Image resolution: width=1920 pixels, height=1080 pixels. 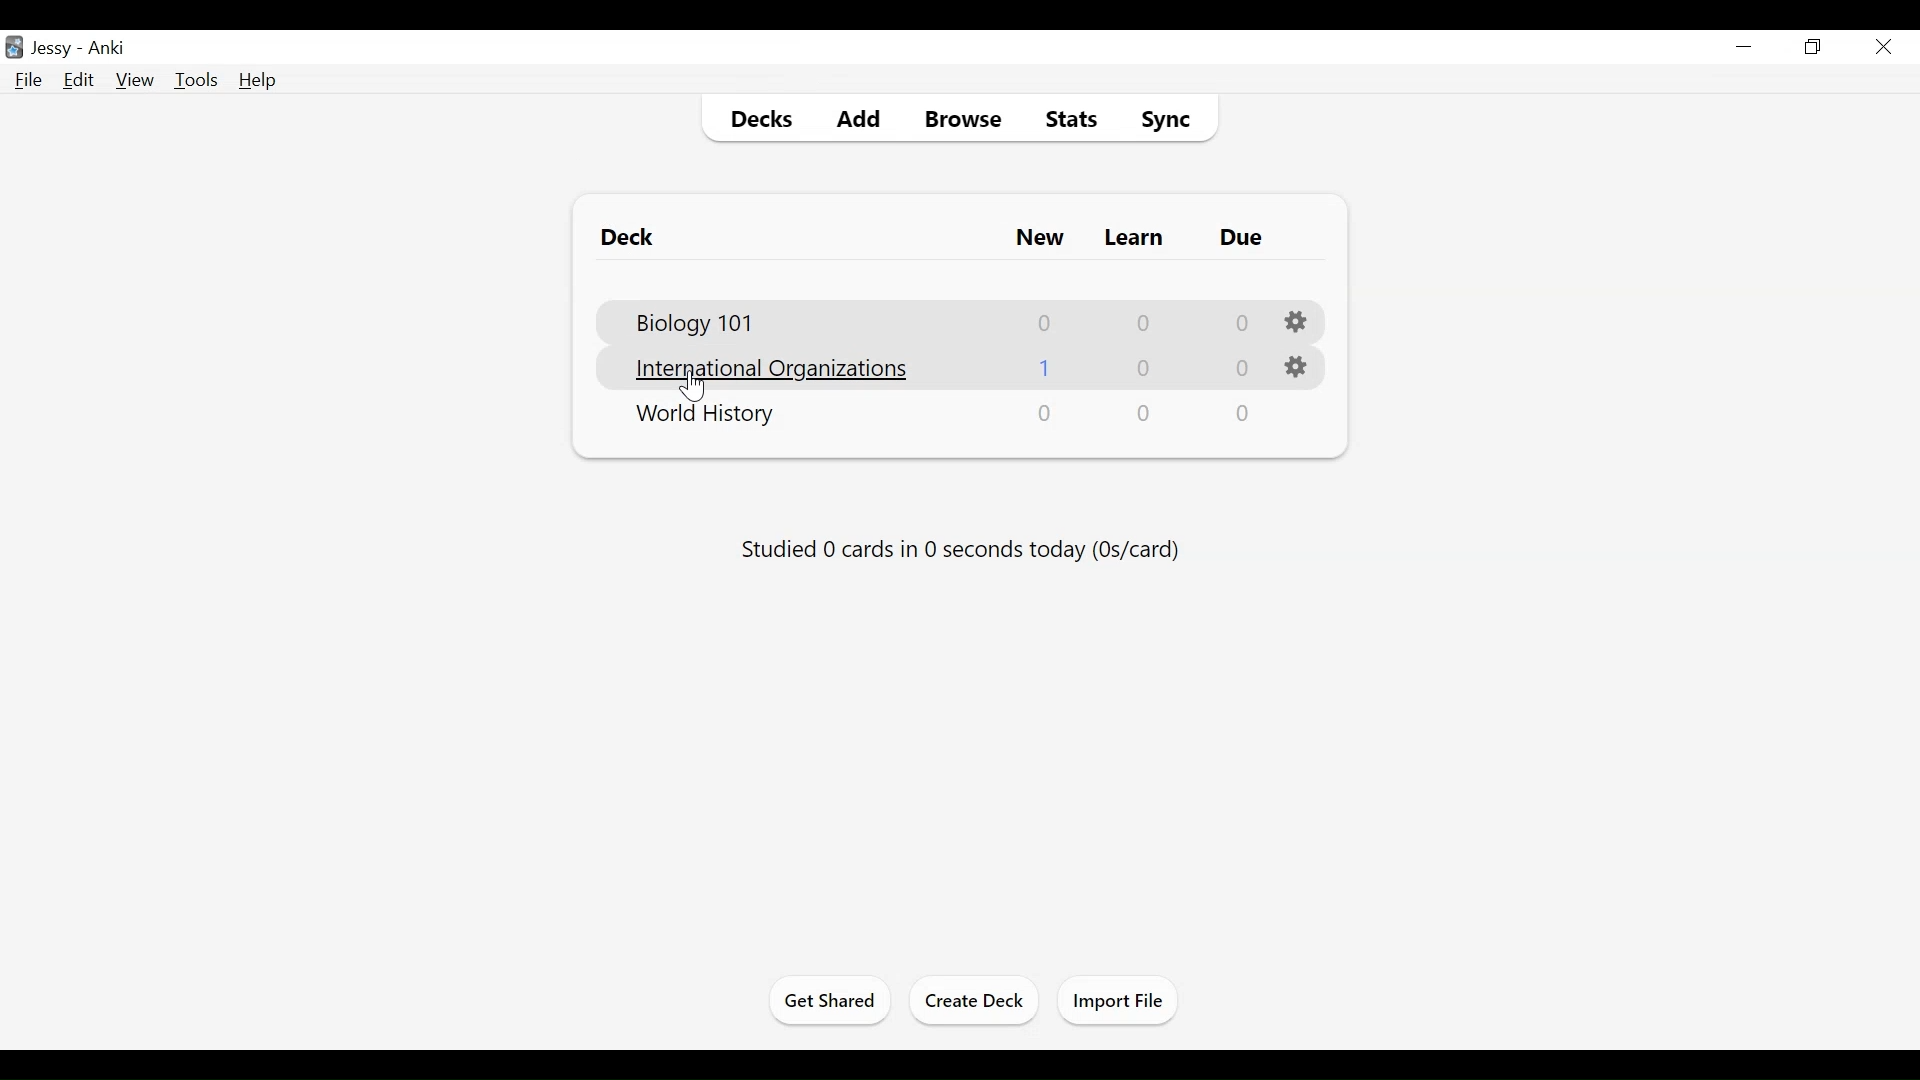 I want to click on Anki Desktop icon, so click(x=14, y=49).